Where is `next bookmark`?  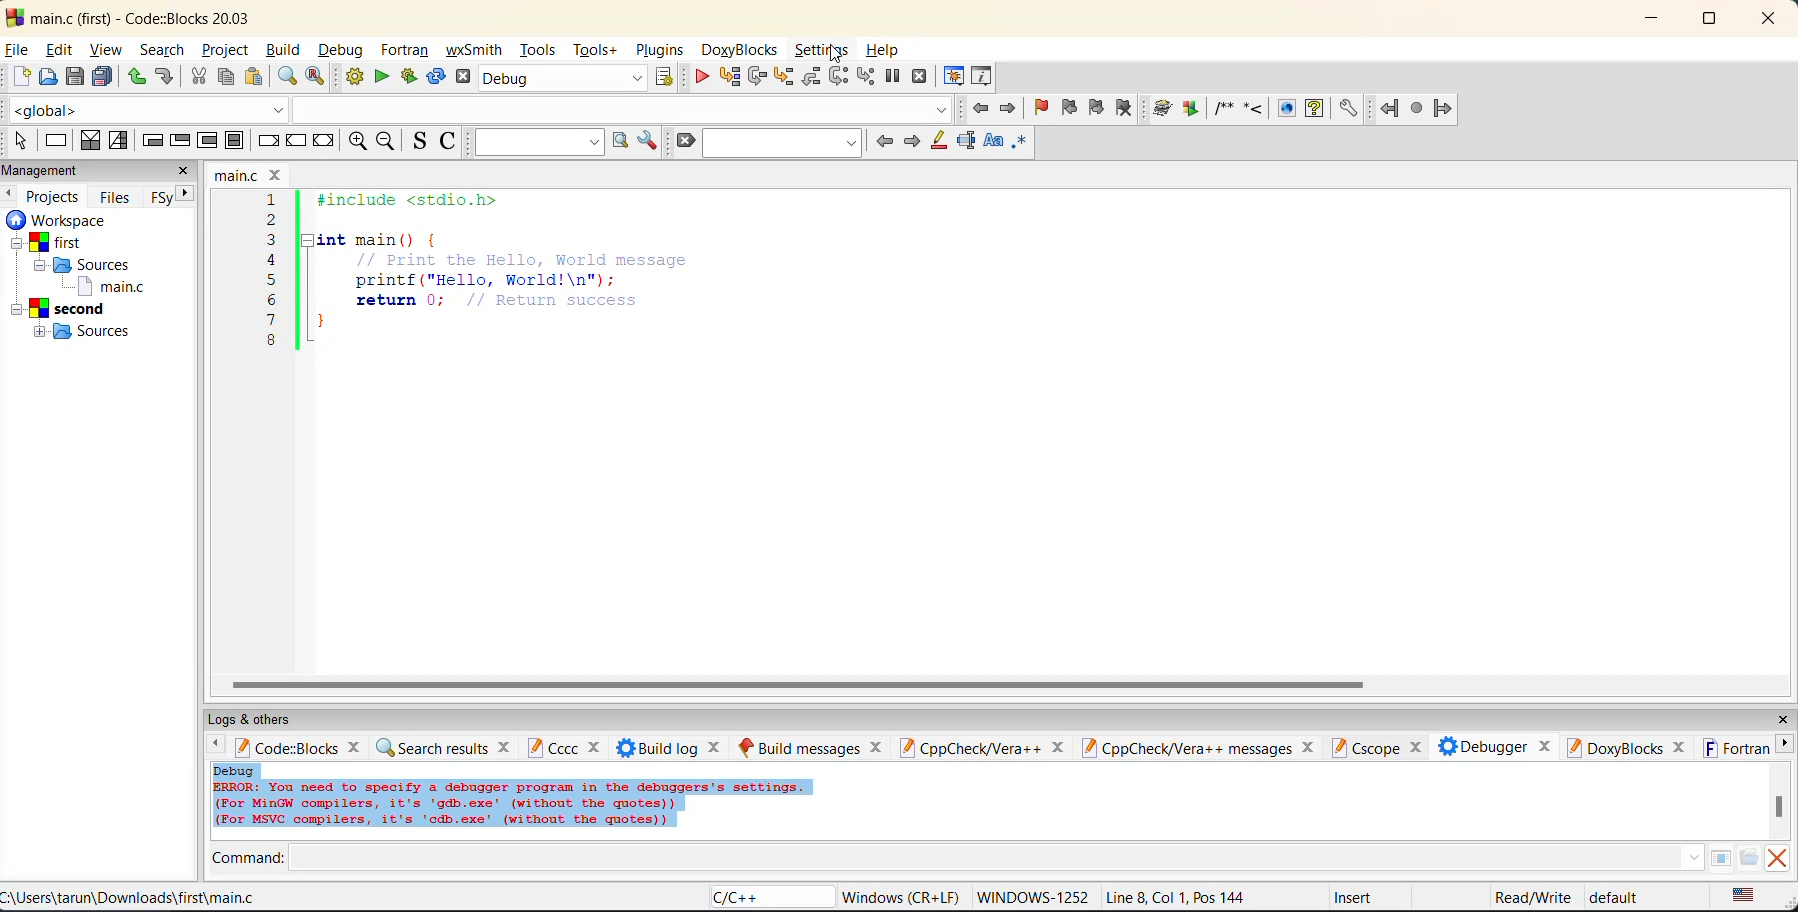
next bookmark is located at coordinates (1096, 110).